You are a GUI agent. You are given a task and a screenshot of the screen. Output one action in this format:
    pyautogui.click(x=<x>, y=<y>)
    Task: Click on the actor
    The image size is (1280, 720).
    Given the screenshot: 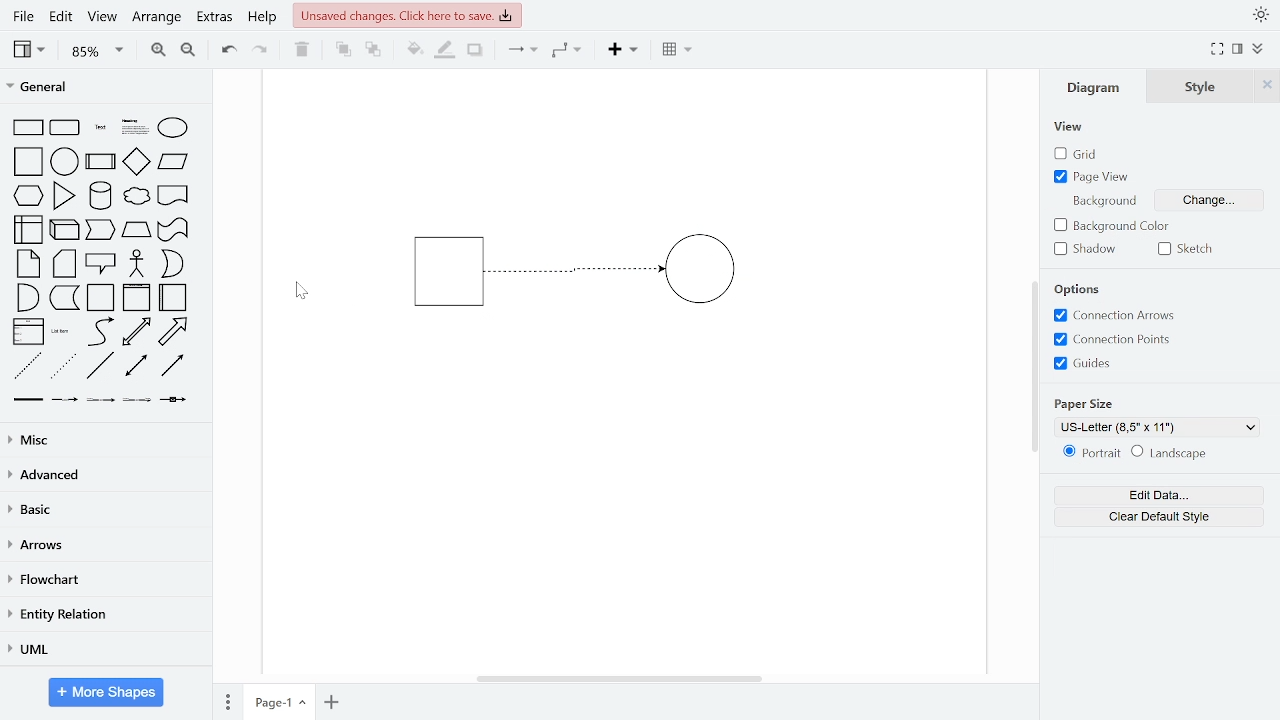 What is the action you would take?
    pyautogui.click(x=138, y=265)
    